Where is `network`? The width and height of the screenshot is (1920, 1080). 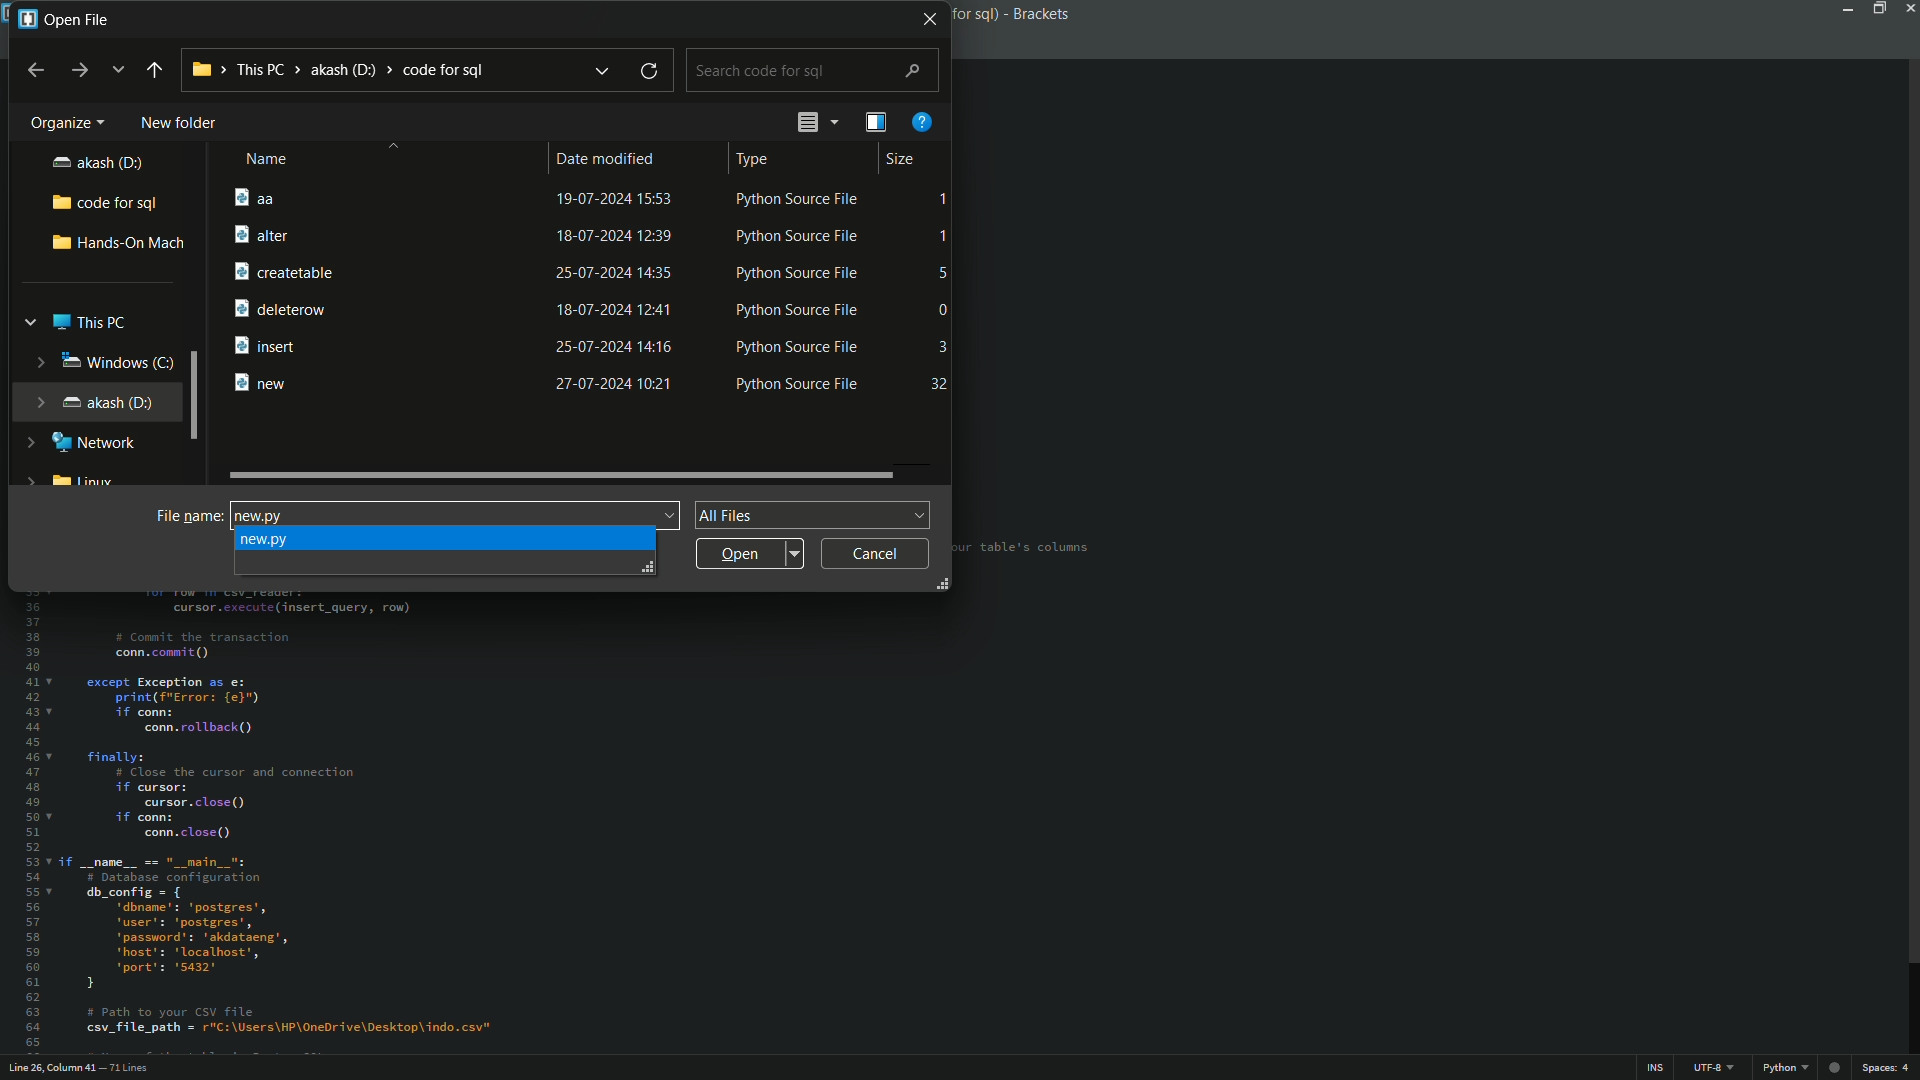 network is located at coordinates (82, 443).